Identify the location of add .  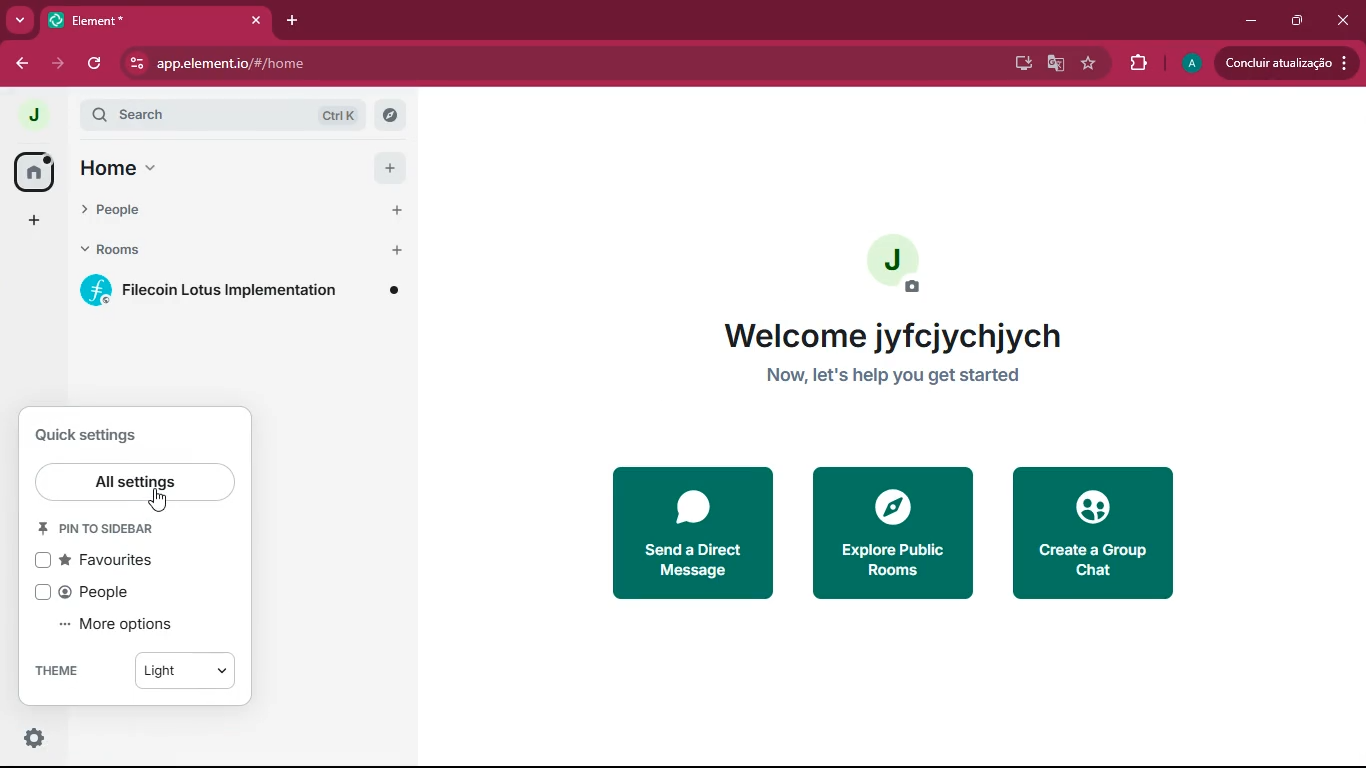
(32, 221).